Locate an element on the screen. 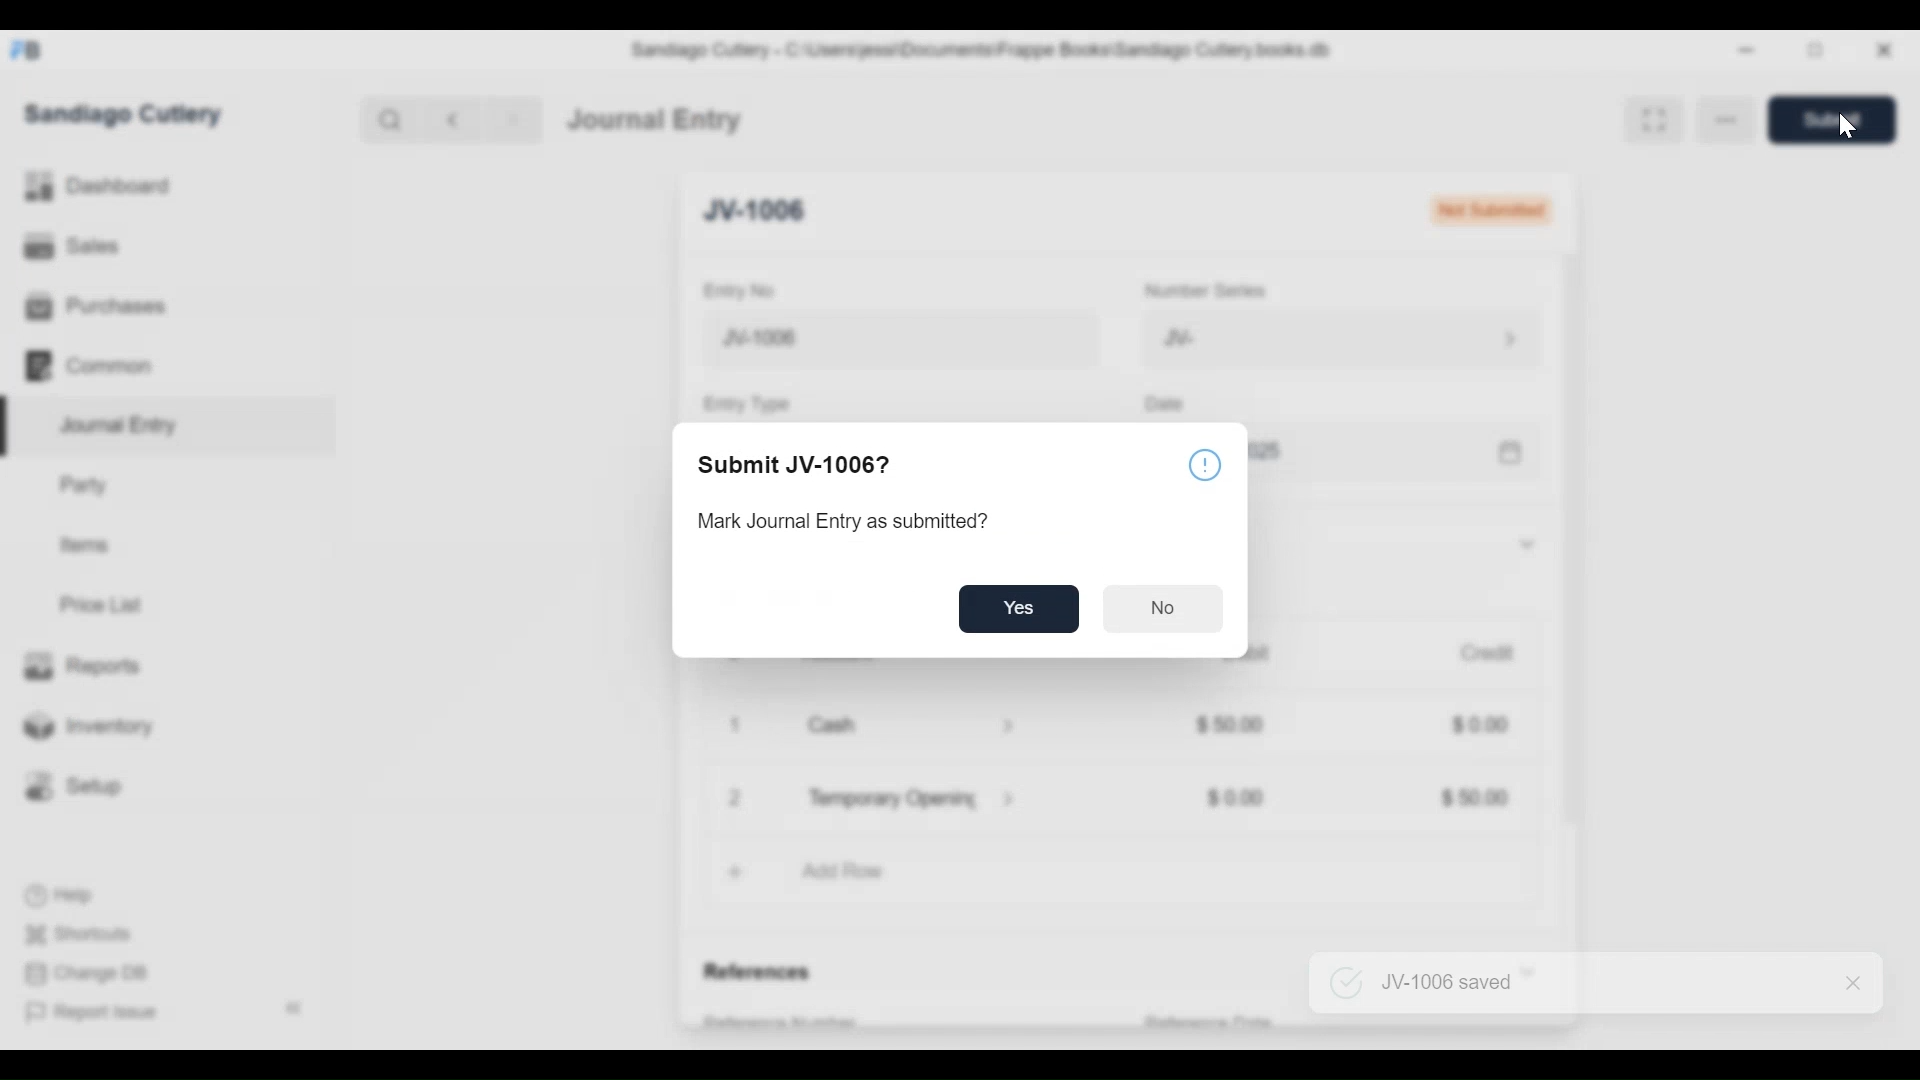  Yes is located at coordinates (1020, 607).